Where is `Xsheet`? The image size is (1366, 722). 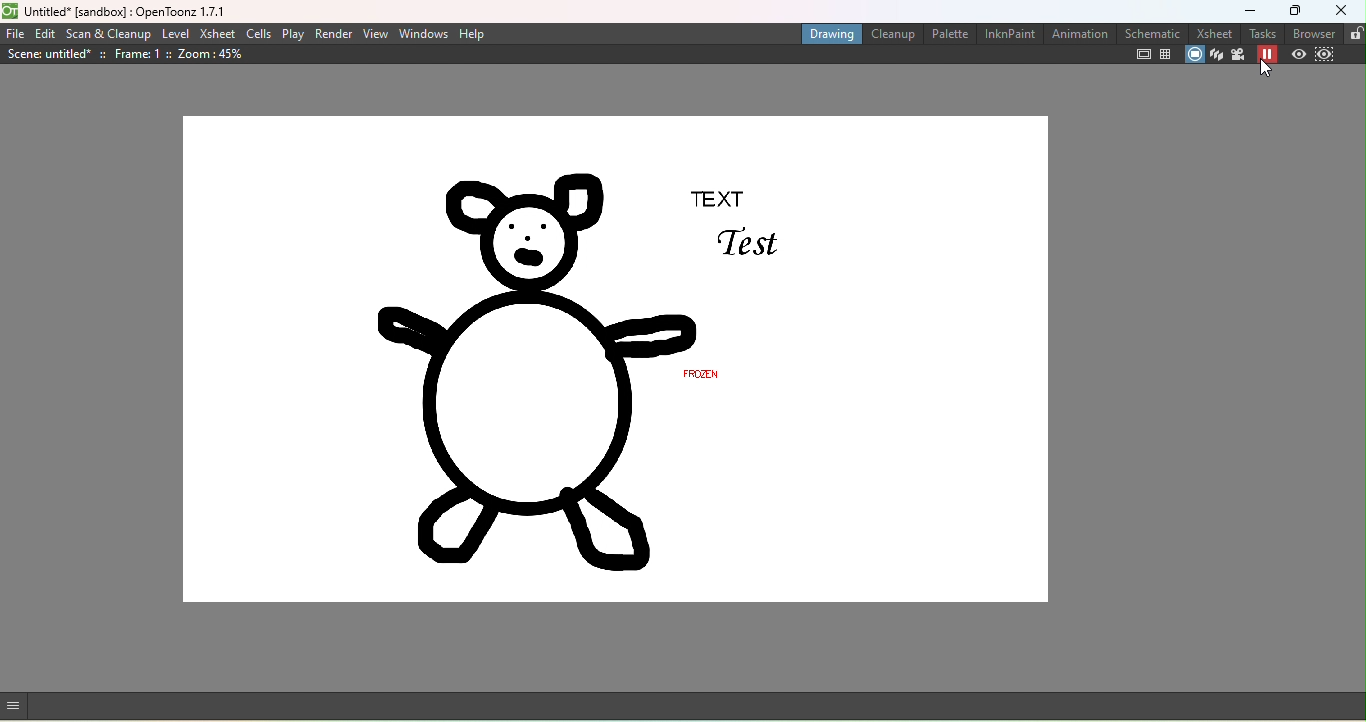 Xsheet is located at coordinates (1214, 31).